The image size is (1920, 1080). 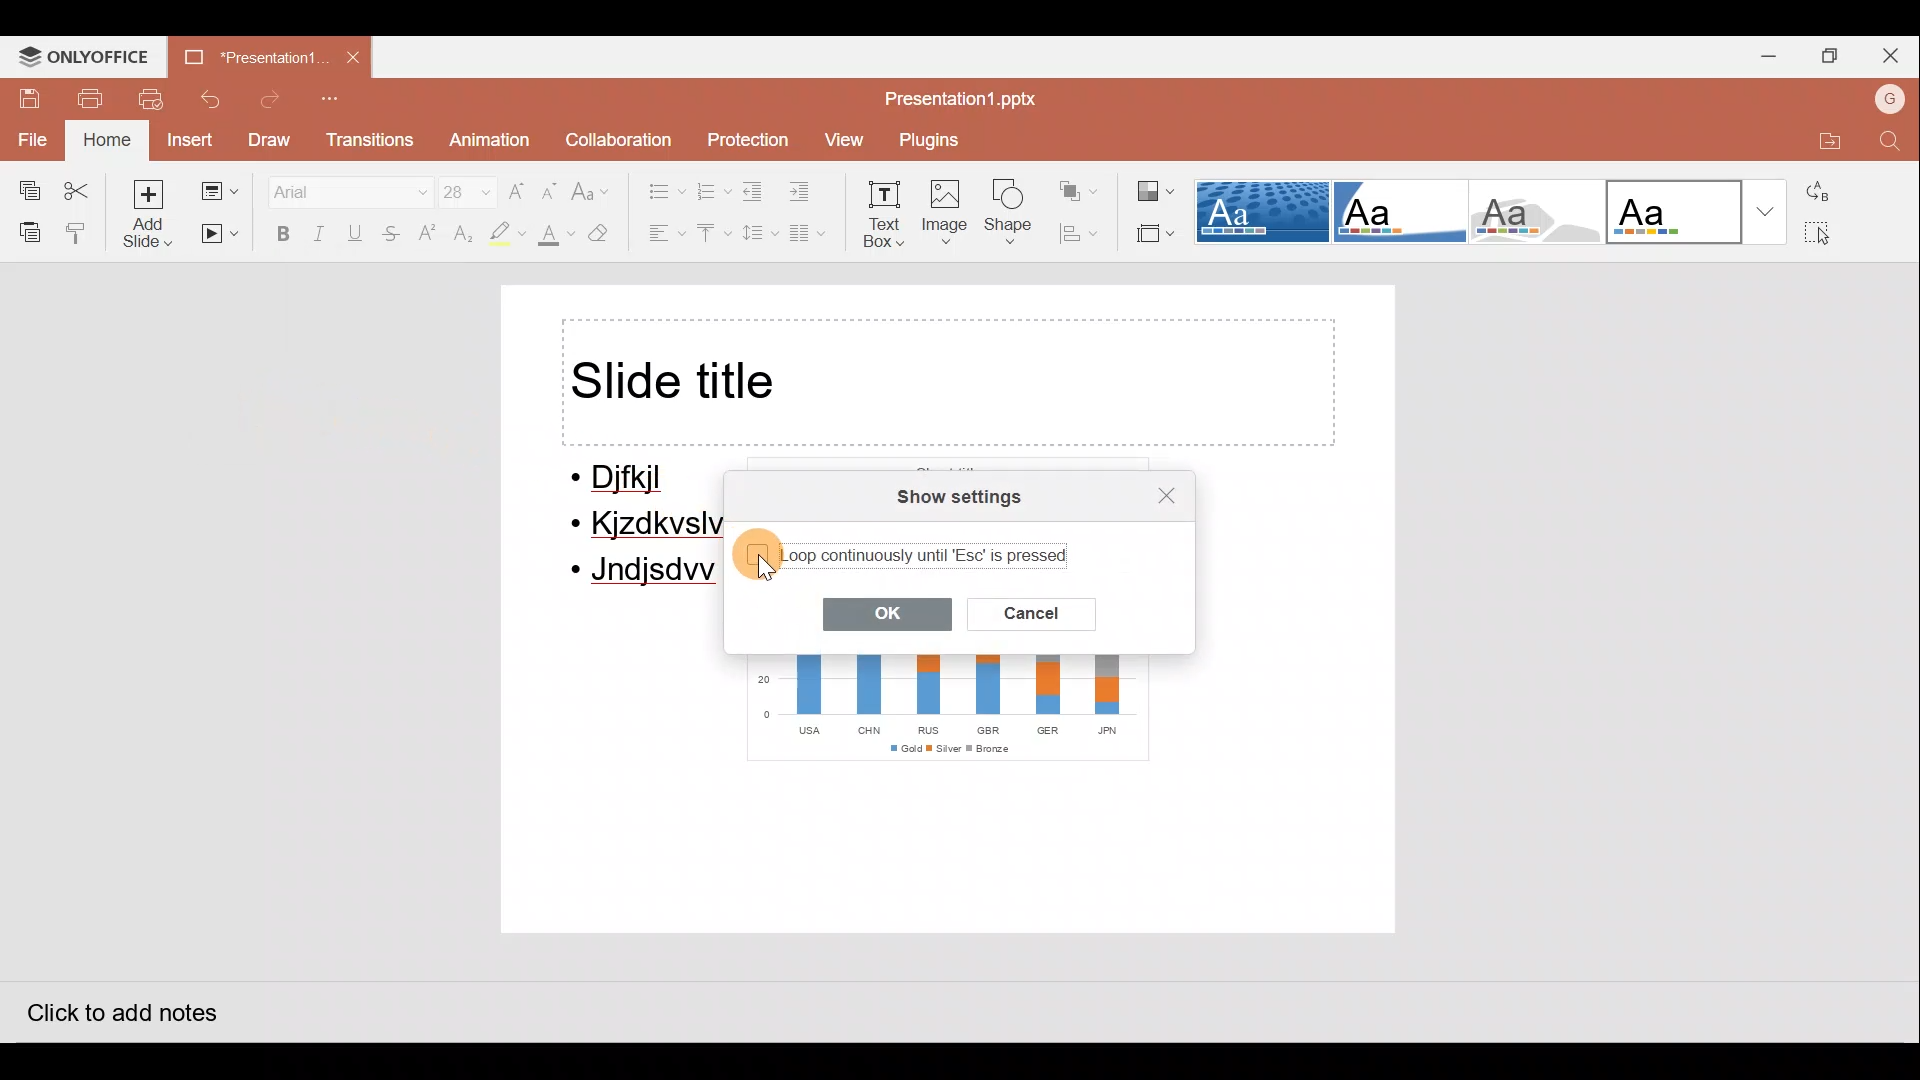 What do you see at coordinates (426, 235) in the screenshot?
I see `Superscript` at bounding box center [426, 235].